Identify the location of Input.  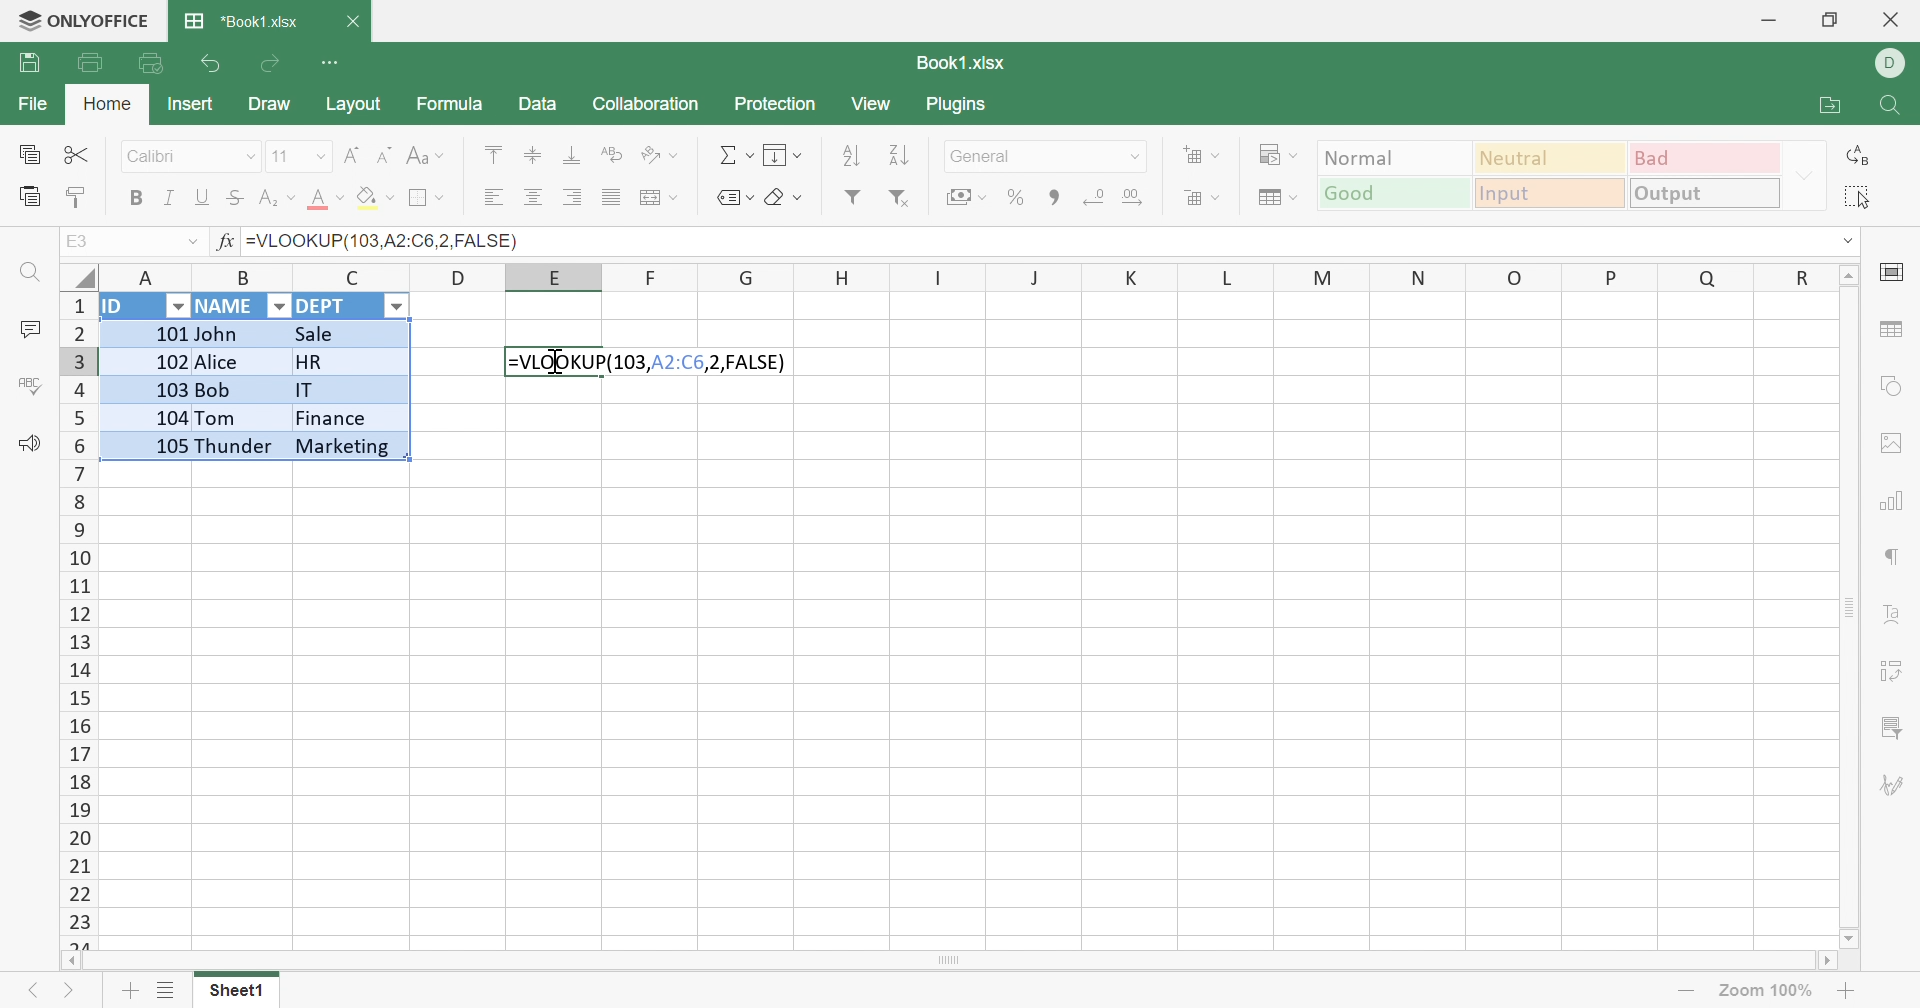
(1547, 193).